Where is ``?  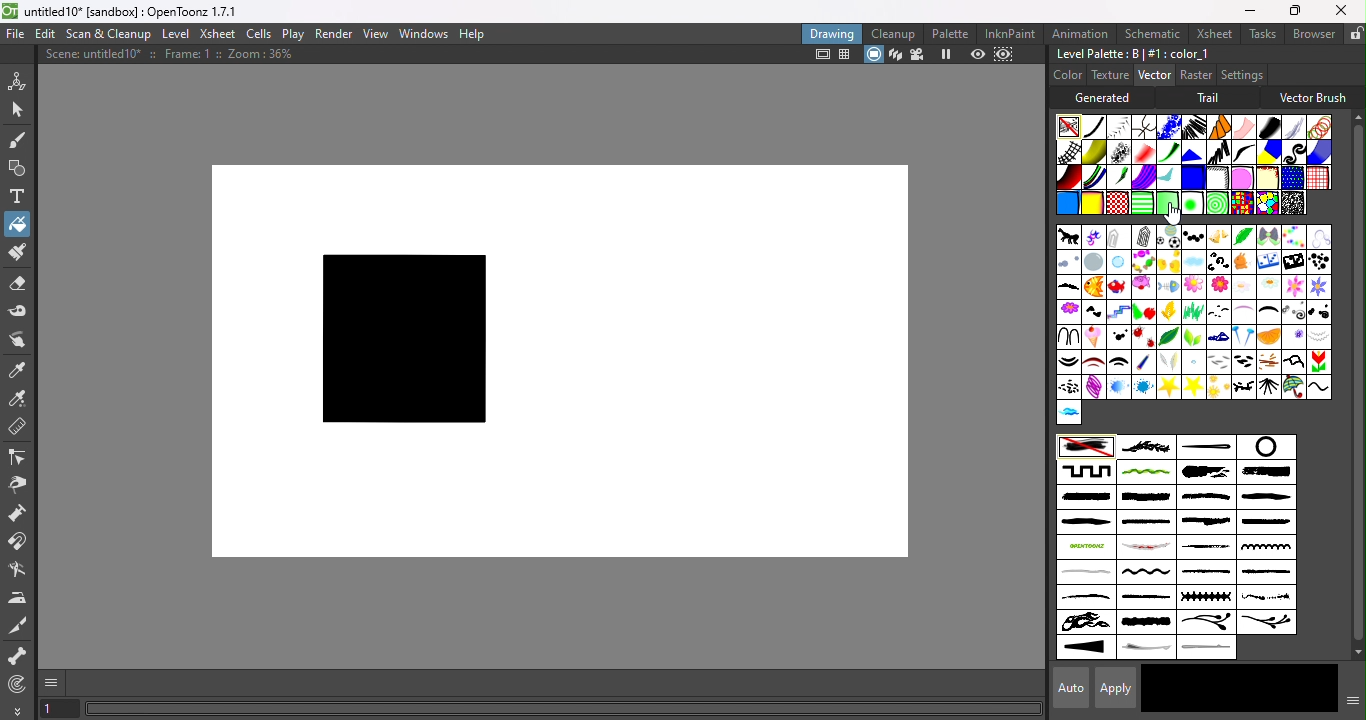
 is located at coordinates (1167, 313).